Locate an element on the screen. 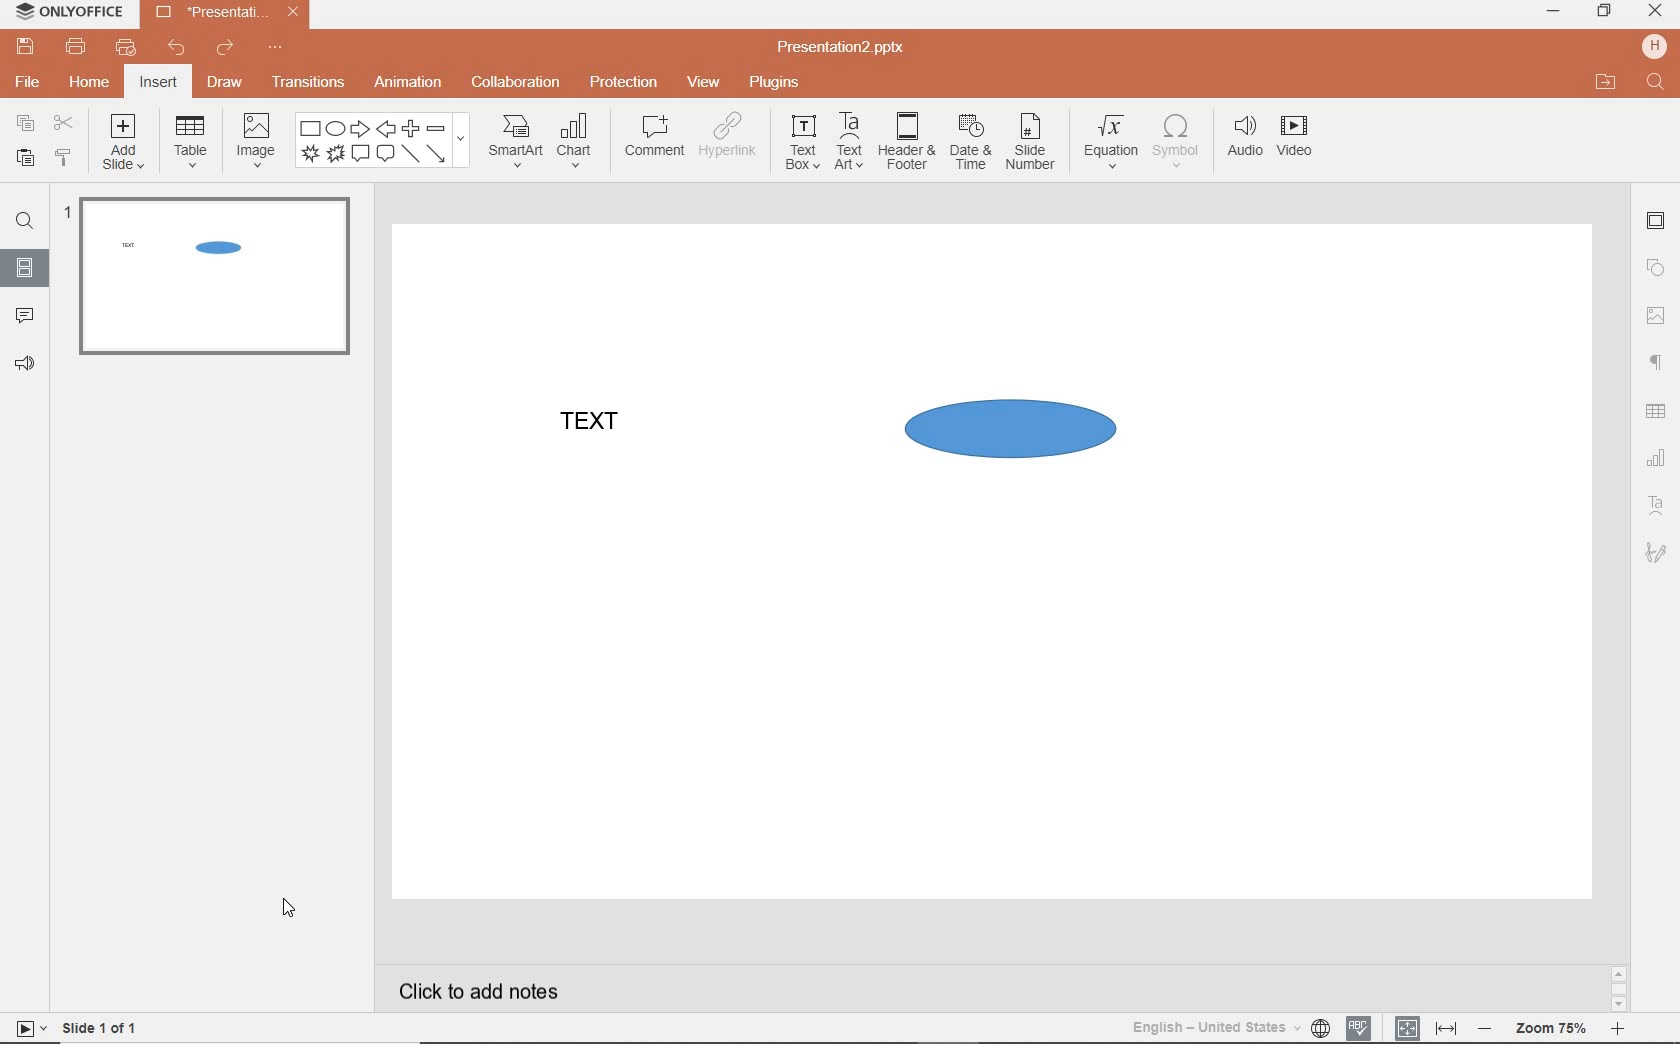  undo is located at coordinates (170, 49).